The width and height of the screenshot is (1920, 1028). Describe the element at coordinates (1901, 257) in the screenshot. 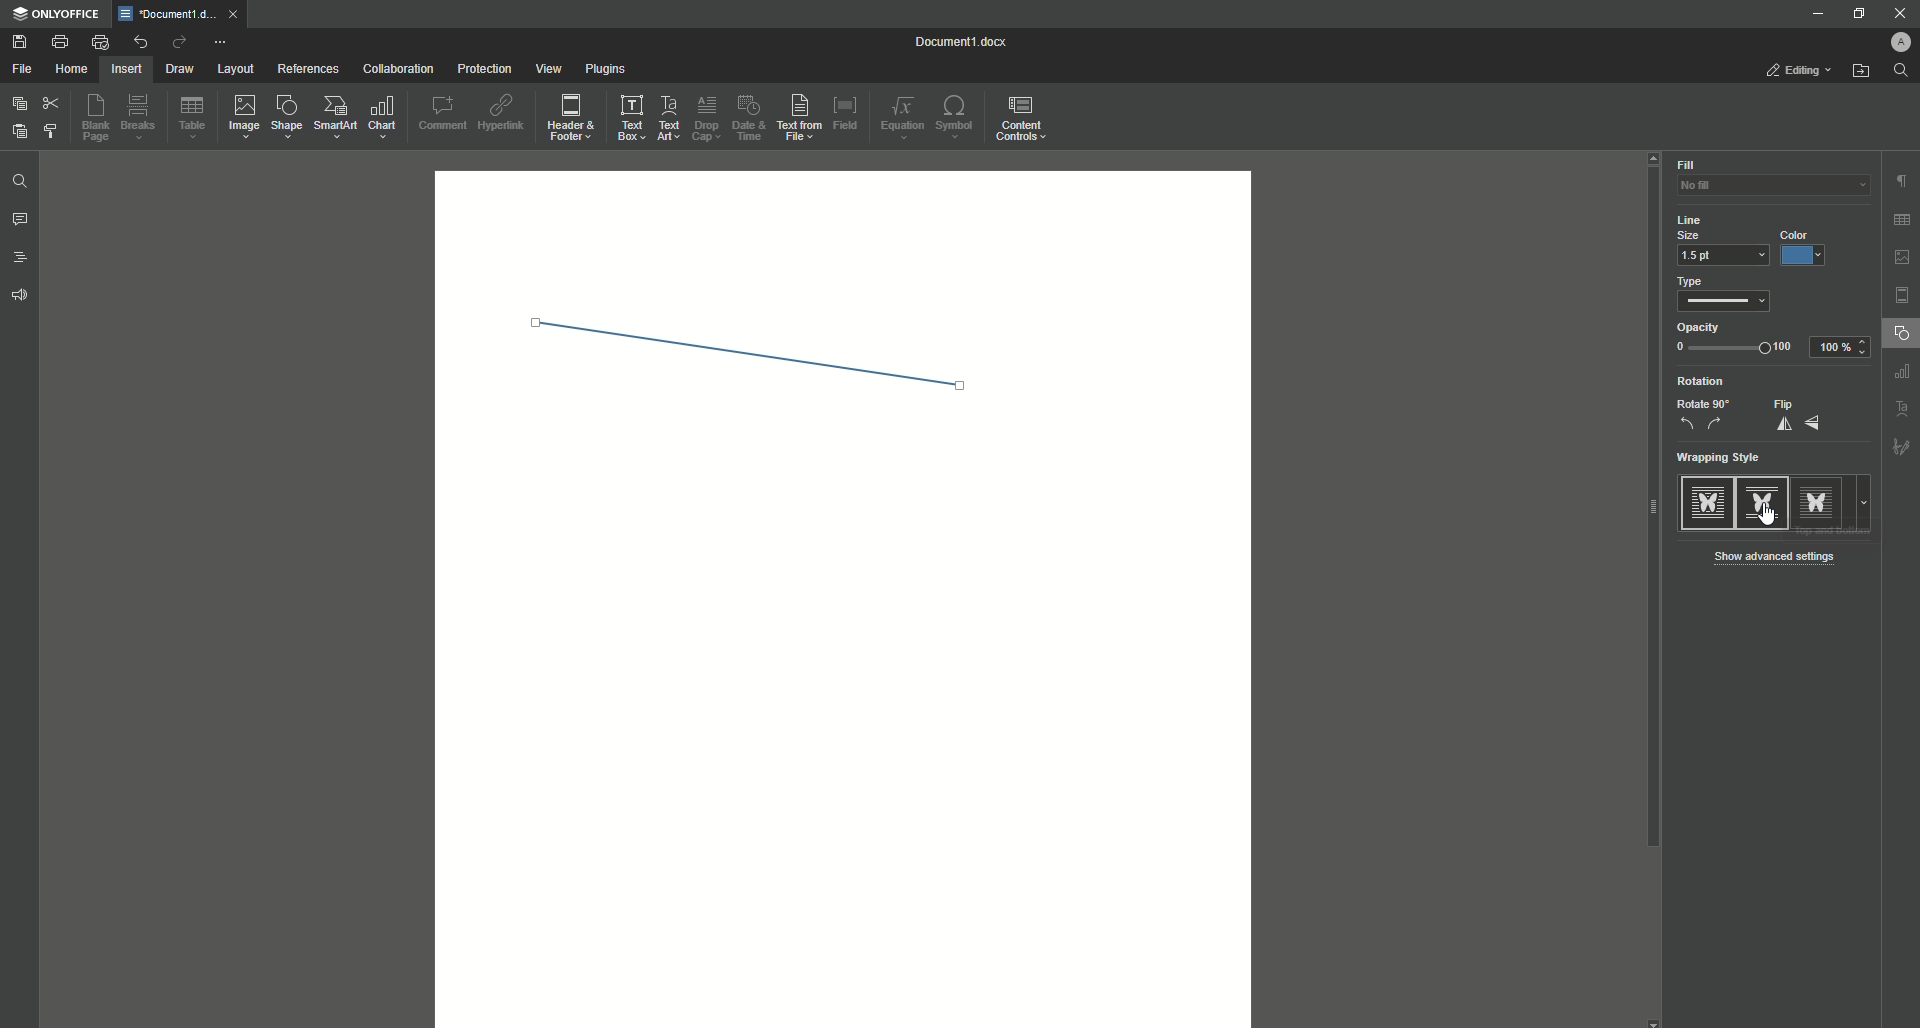

I see `picture` at that location.